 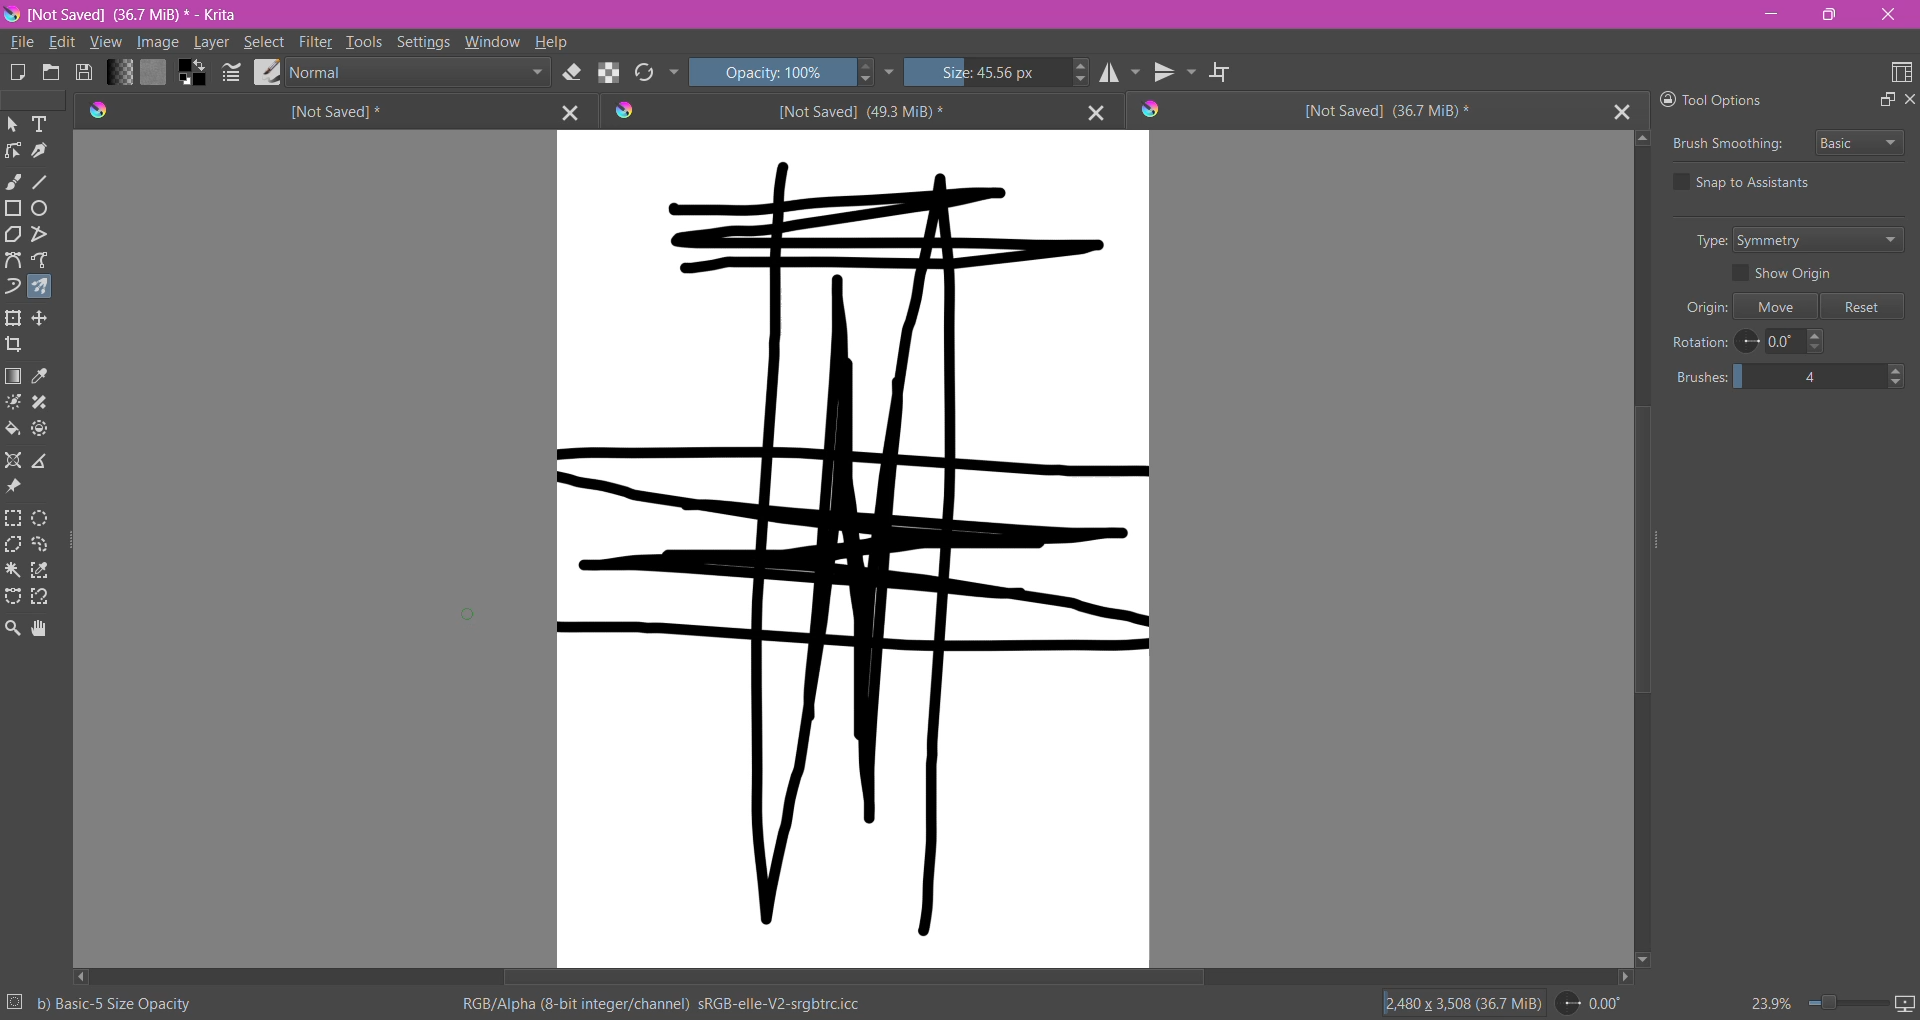 What do you see at coordinates (266, 72) in the screenshot?
I see `Choose Brush Preset` at bounding box center [266, 72].